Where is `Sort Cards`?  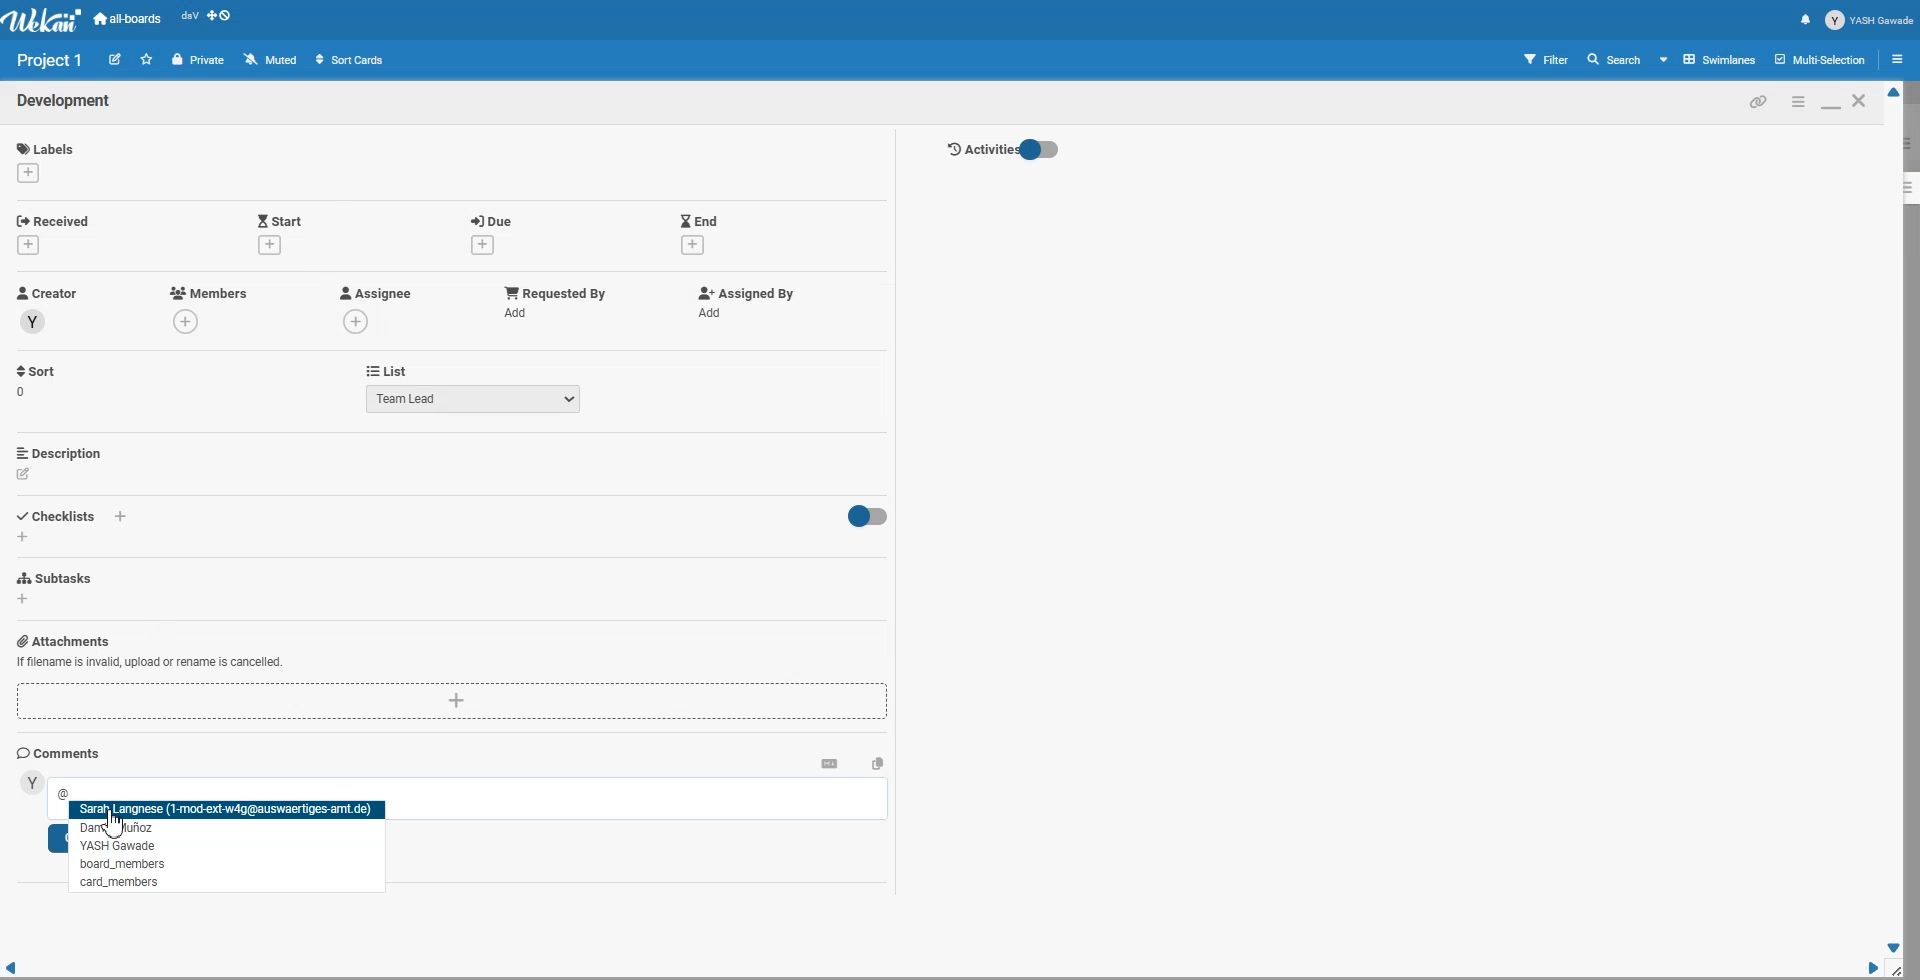 Sort Cards is located at coordinates (349, 59).